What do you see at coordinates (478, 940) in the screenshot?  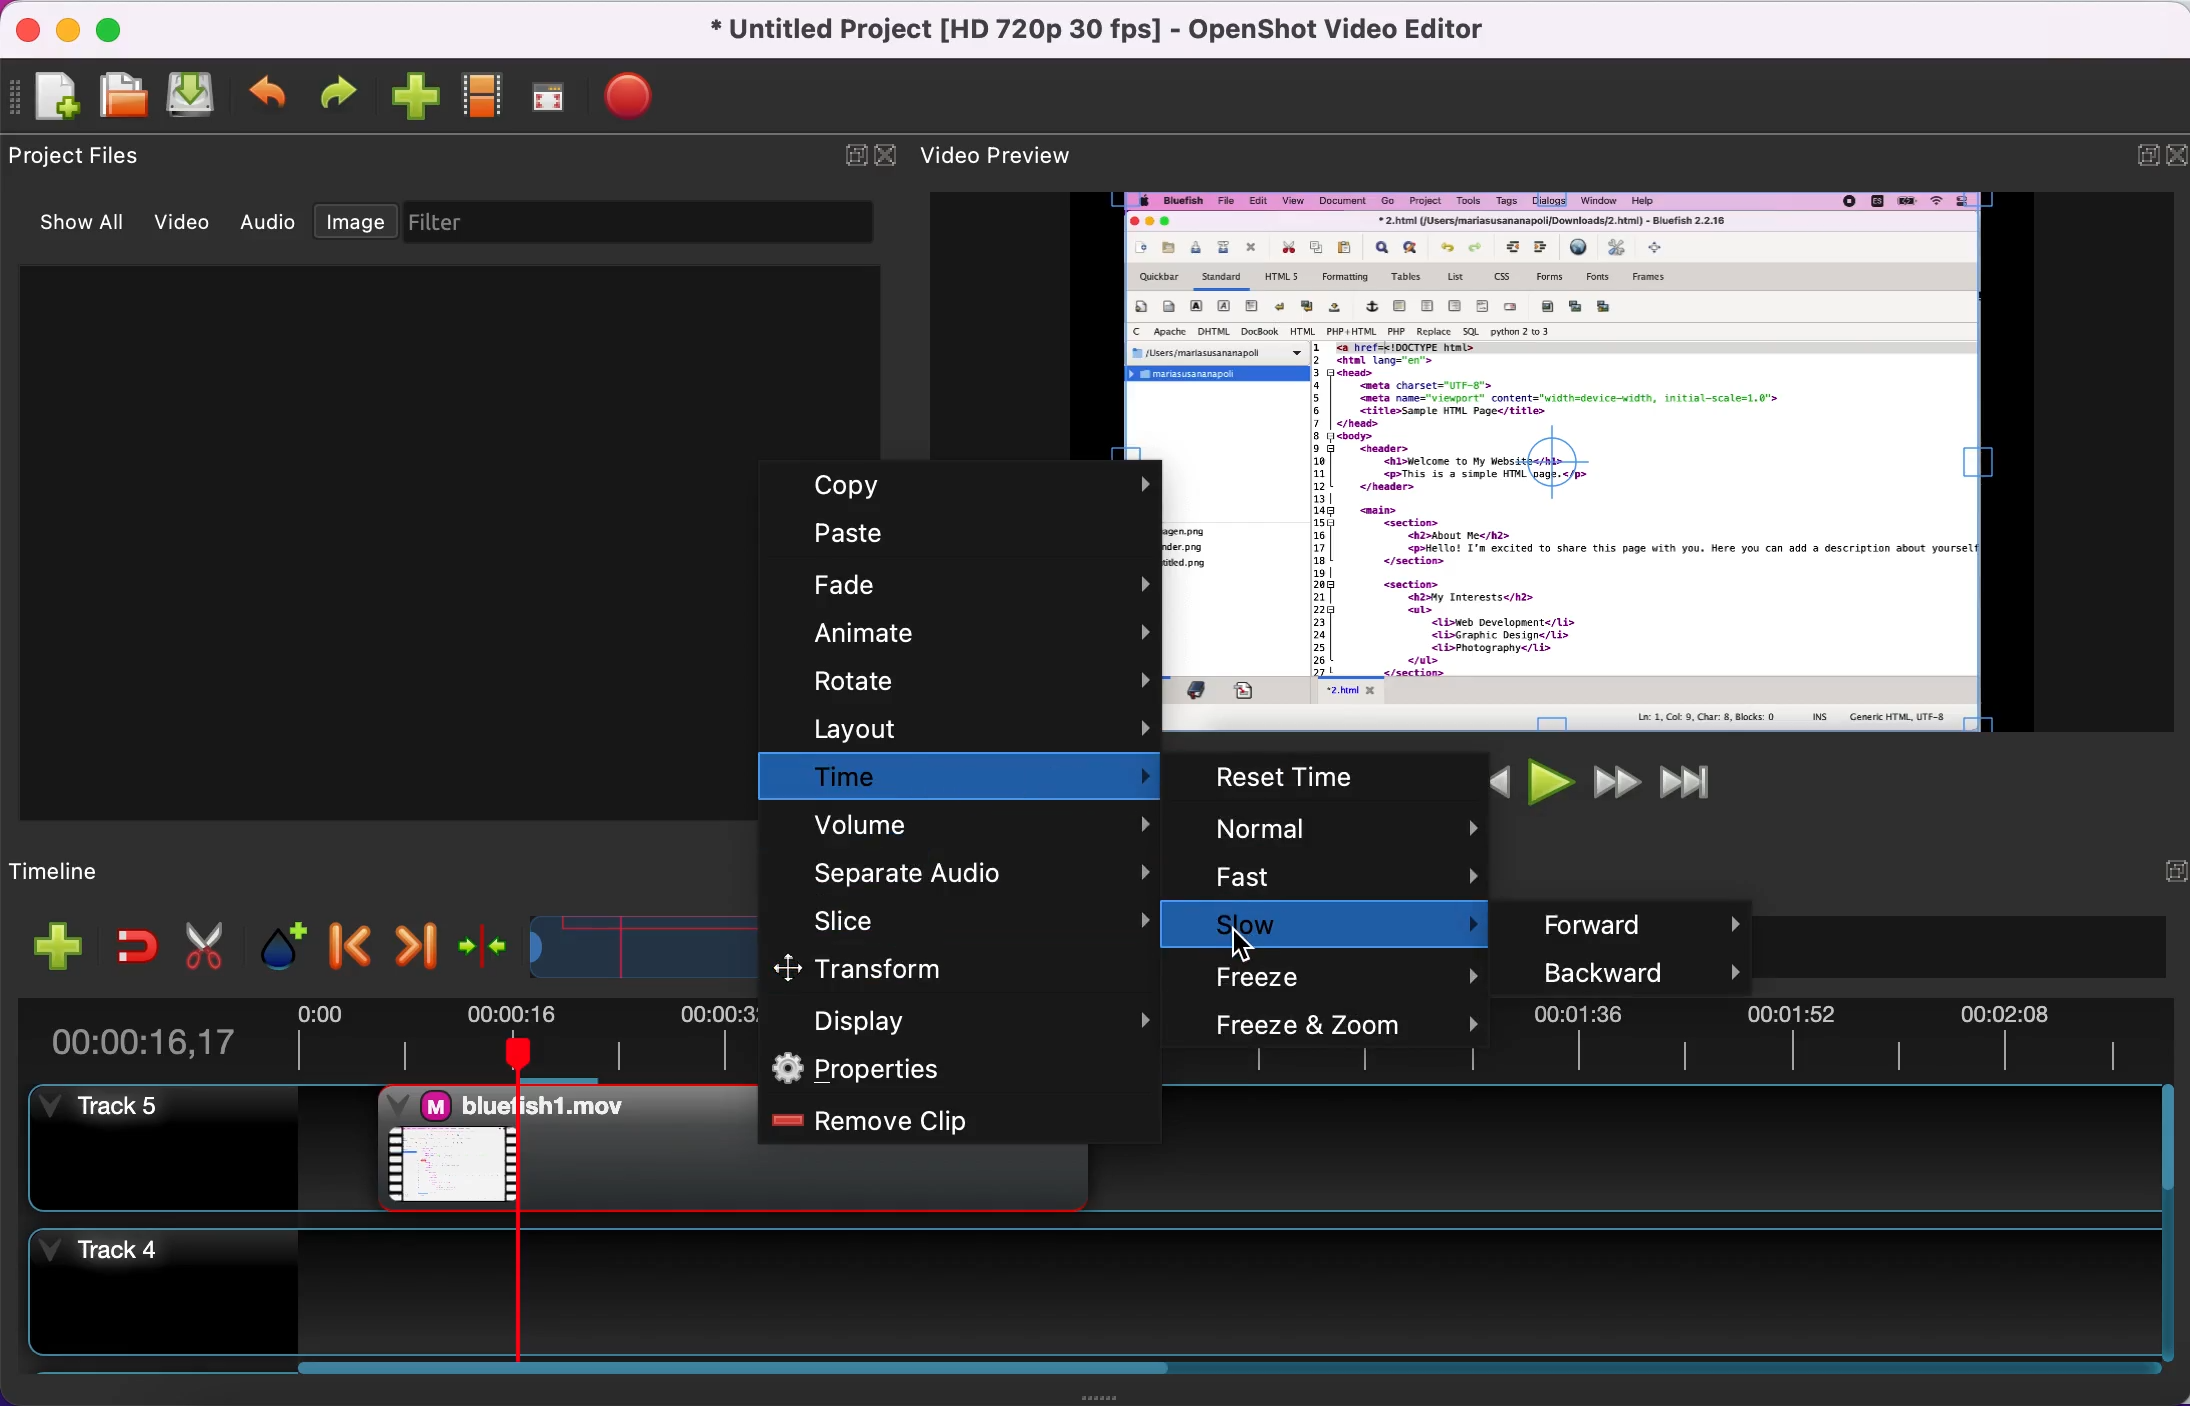 I see `center the timeline` at bounding box center [478, 940].